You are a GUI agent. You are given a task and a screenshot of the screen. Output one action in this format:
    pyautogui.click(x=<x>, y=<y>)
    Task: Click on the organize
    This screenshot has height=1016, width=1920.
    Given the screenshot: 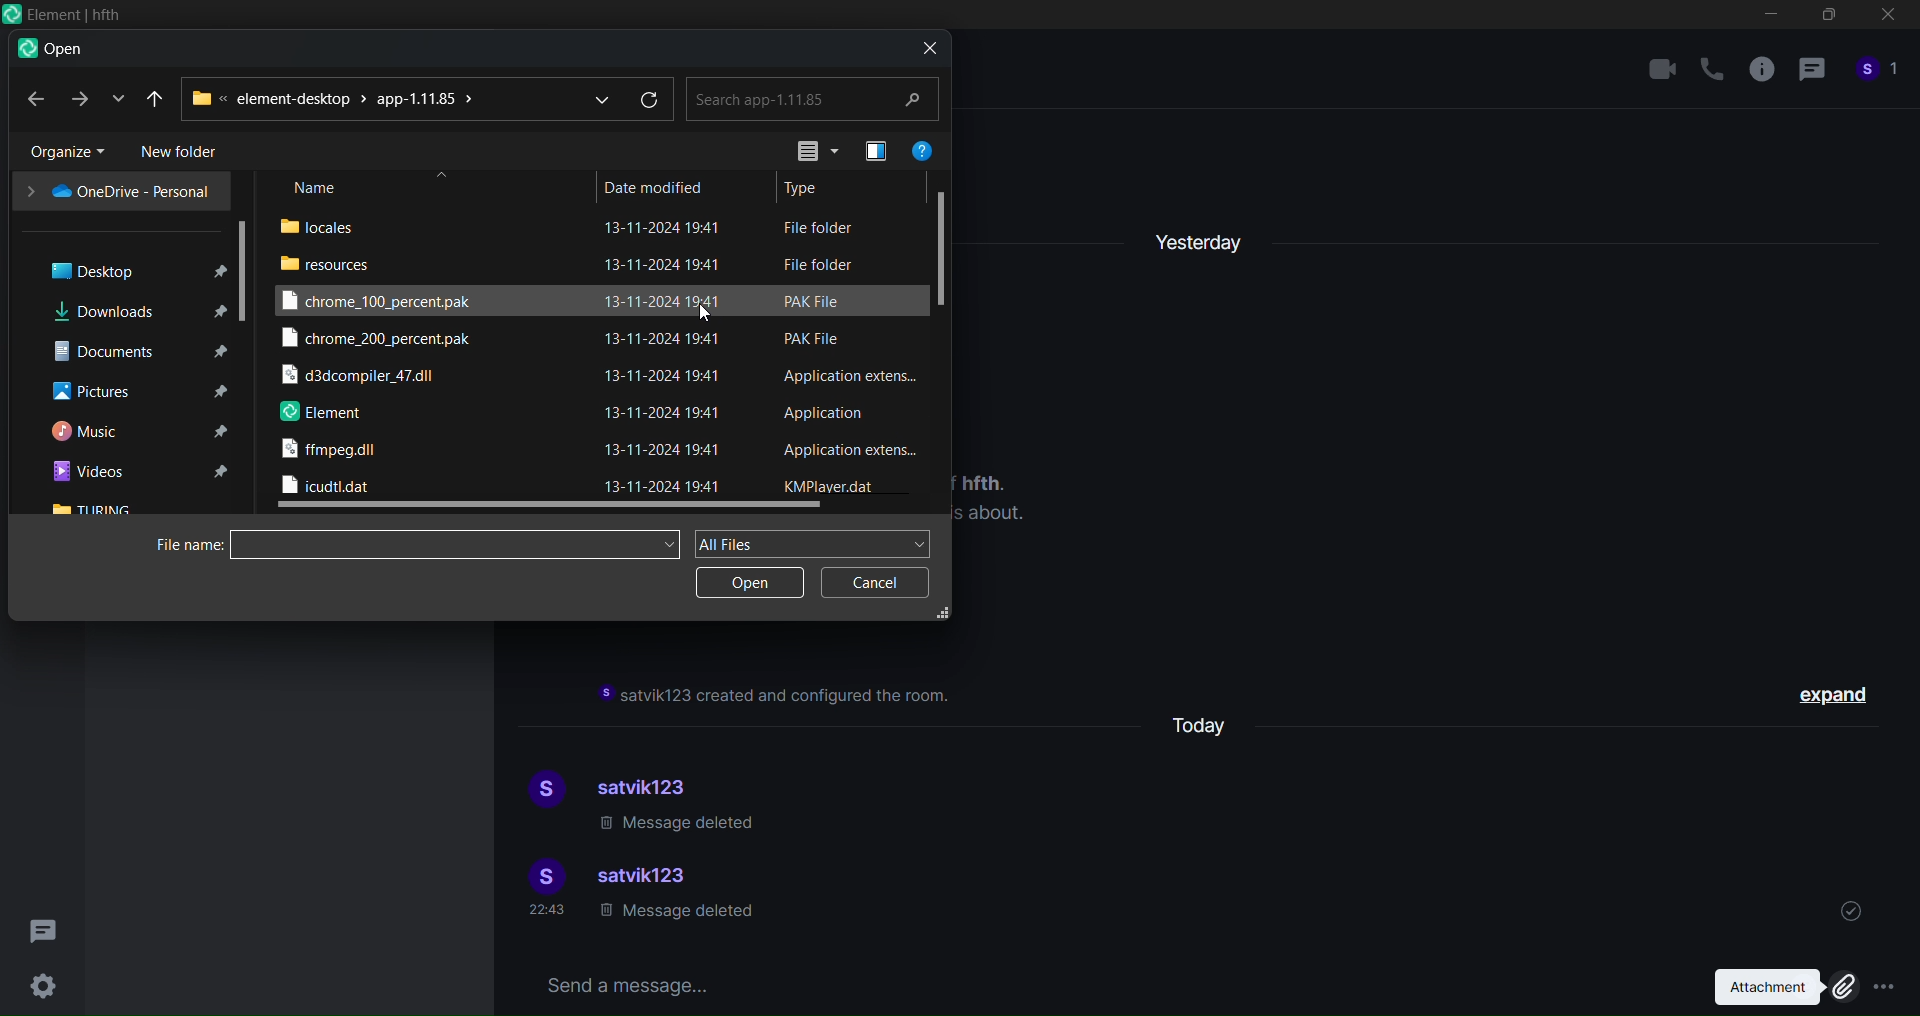 What is the action you would take?
    pyautogui.click(x=59, y=151)
    